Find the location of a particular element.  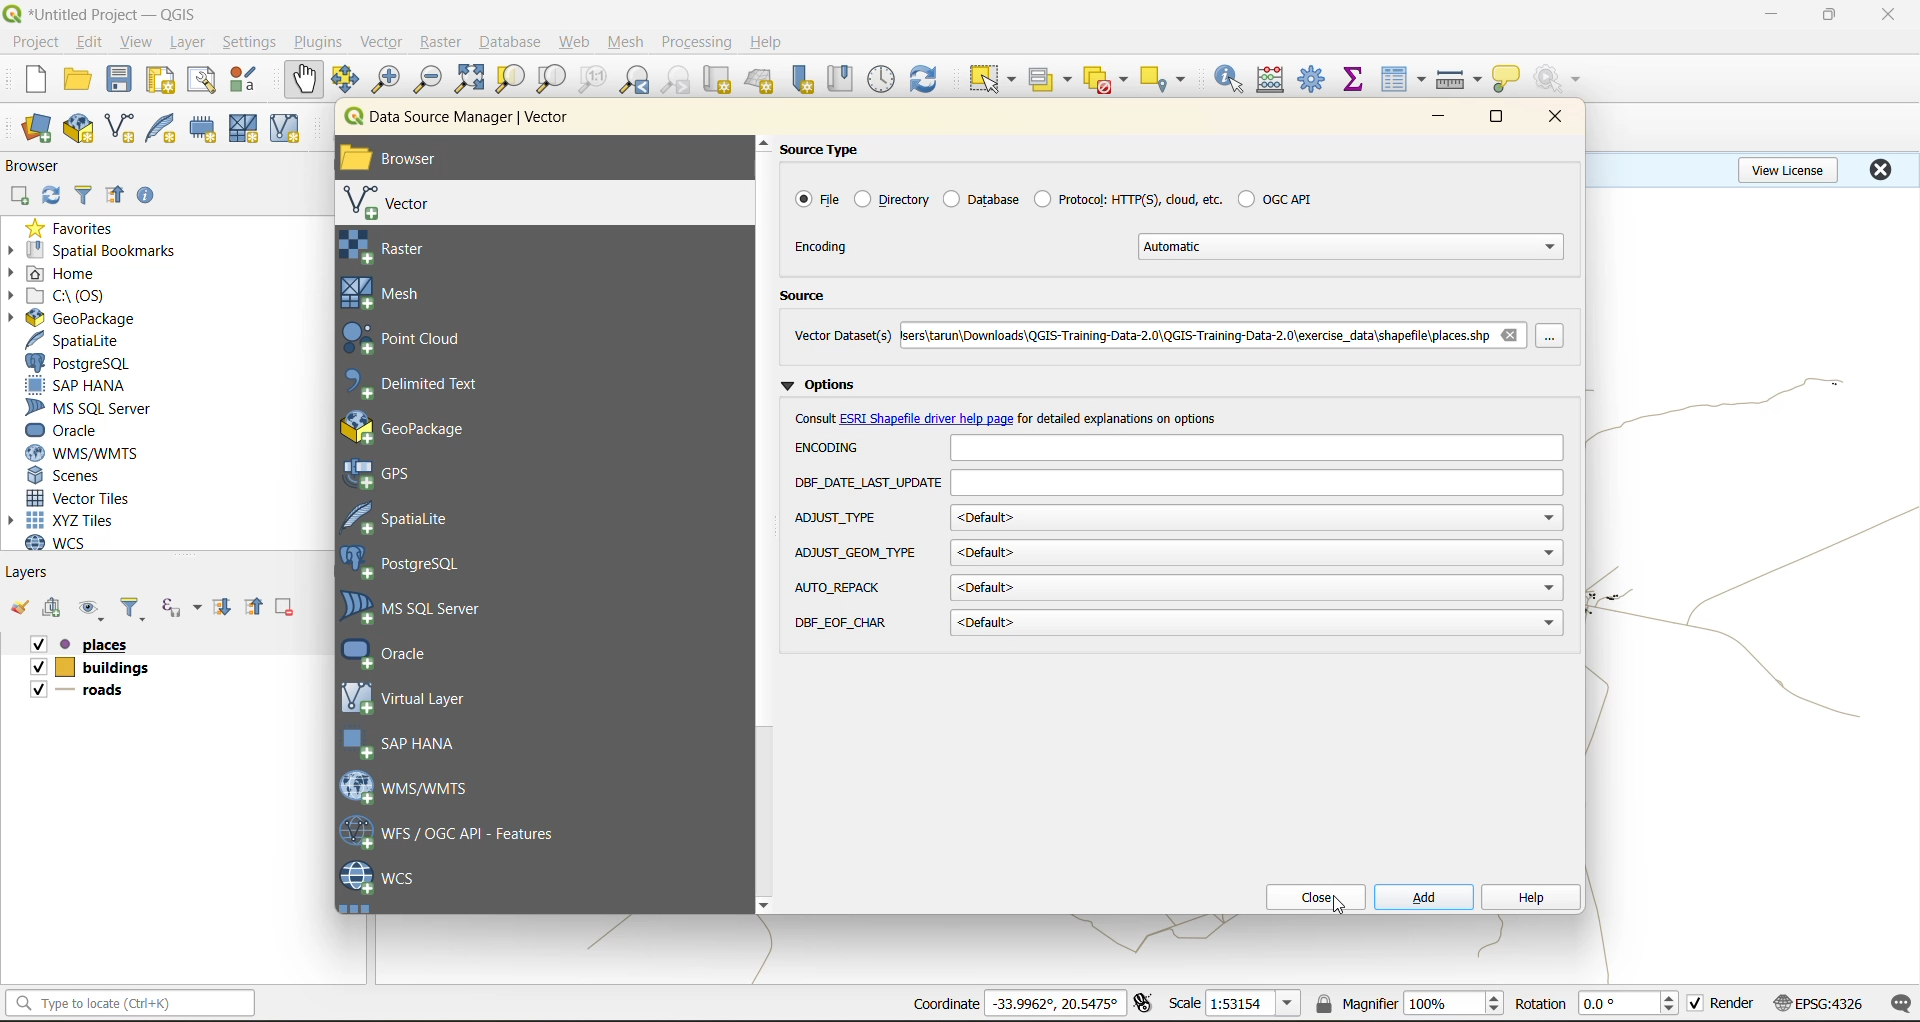

filter by expression is located at coordinates (184, 605).